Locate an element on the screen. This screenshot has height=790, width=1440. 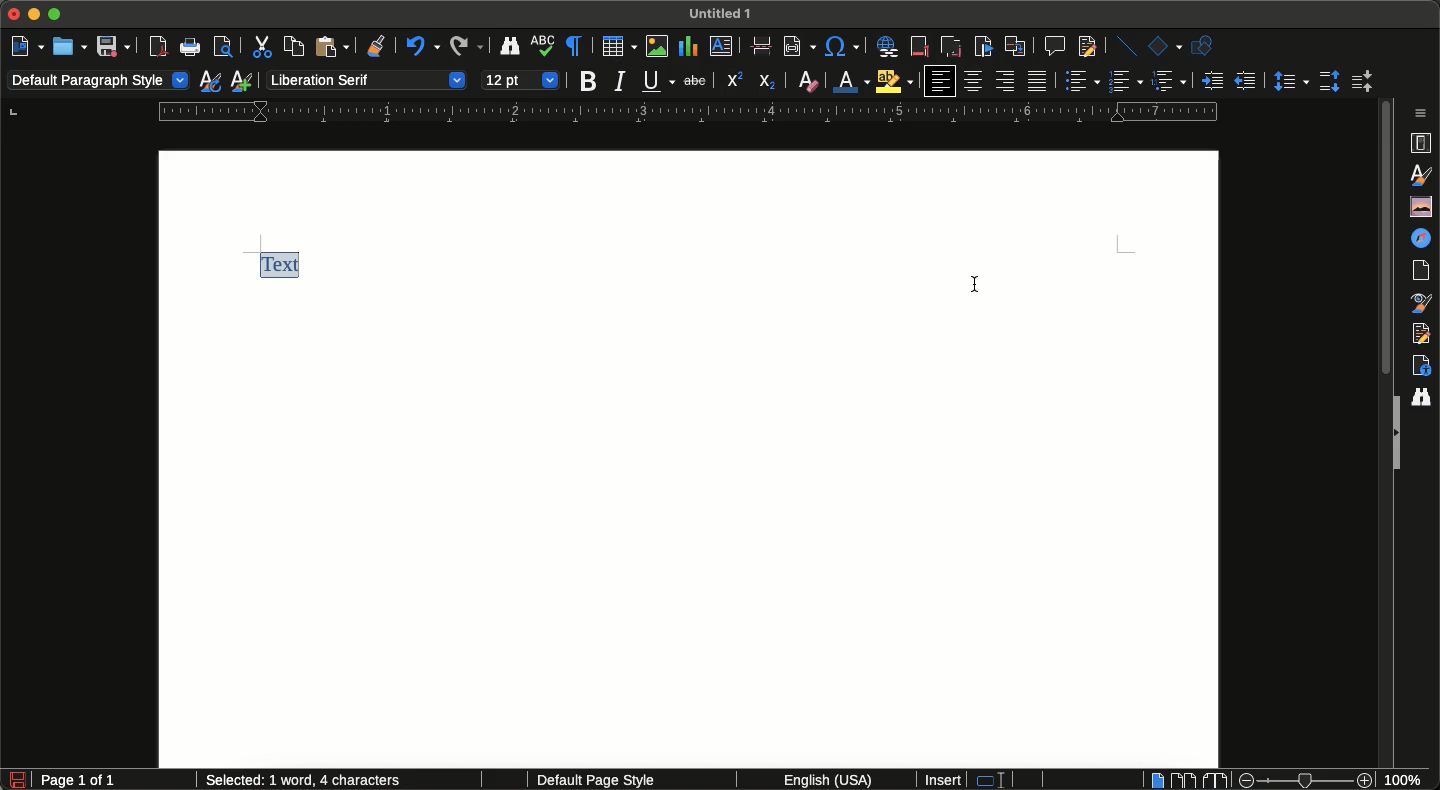
Insert bookmark is located at coordinates (983, 47).